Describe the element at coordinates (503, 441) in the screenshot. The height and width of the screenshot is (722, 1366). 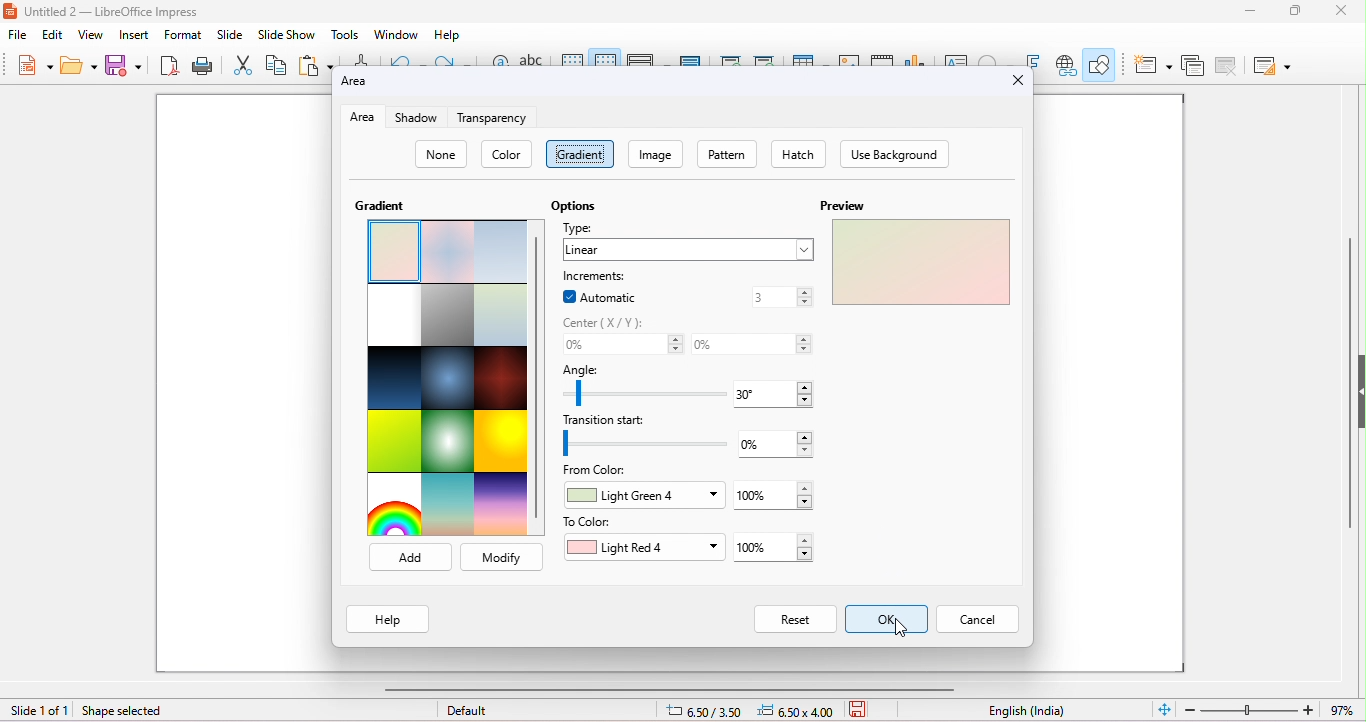
I see `Gradient option 12` at that location.